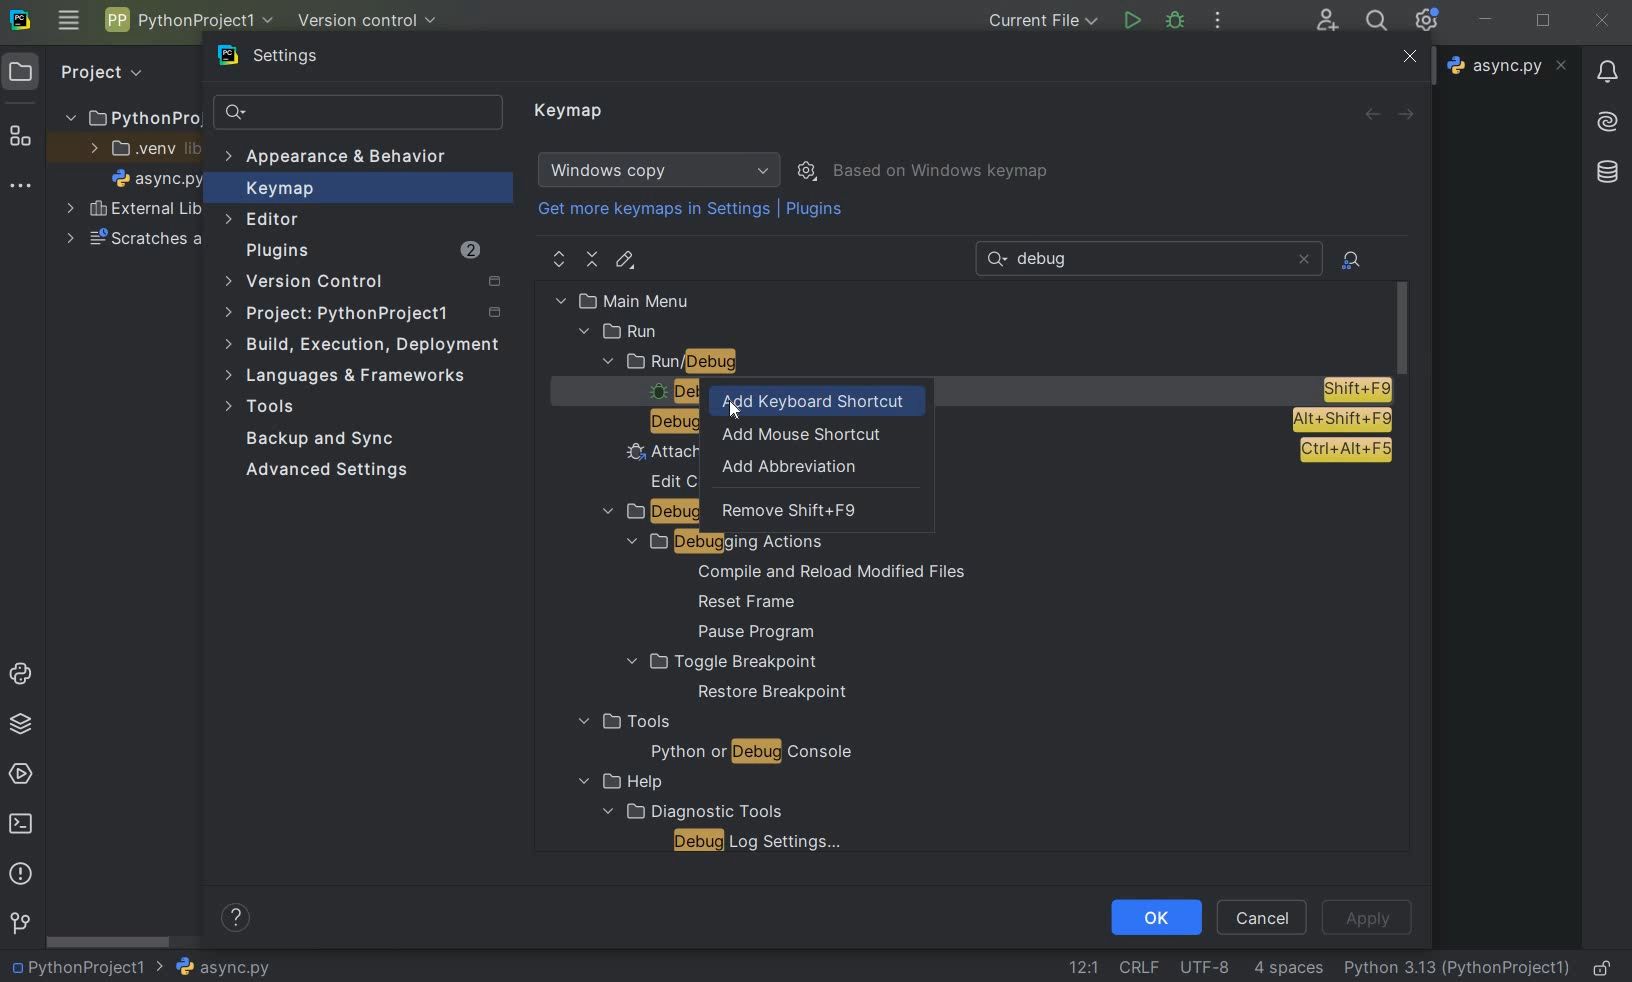  I want to click on close, so click(1407, 58).